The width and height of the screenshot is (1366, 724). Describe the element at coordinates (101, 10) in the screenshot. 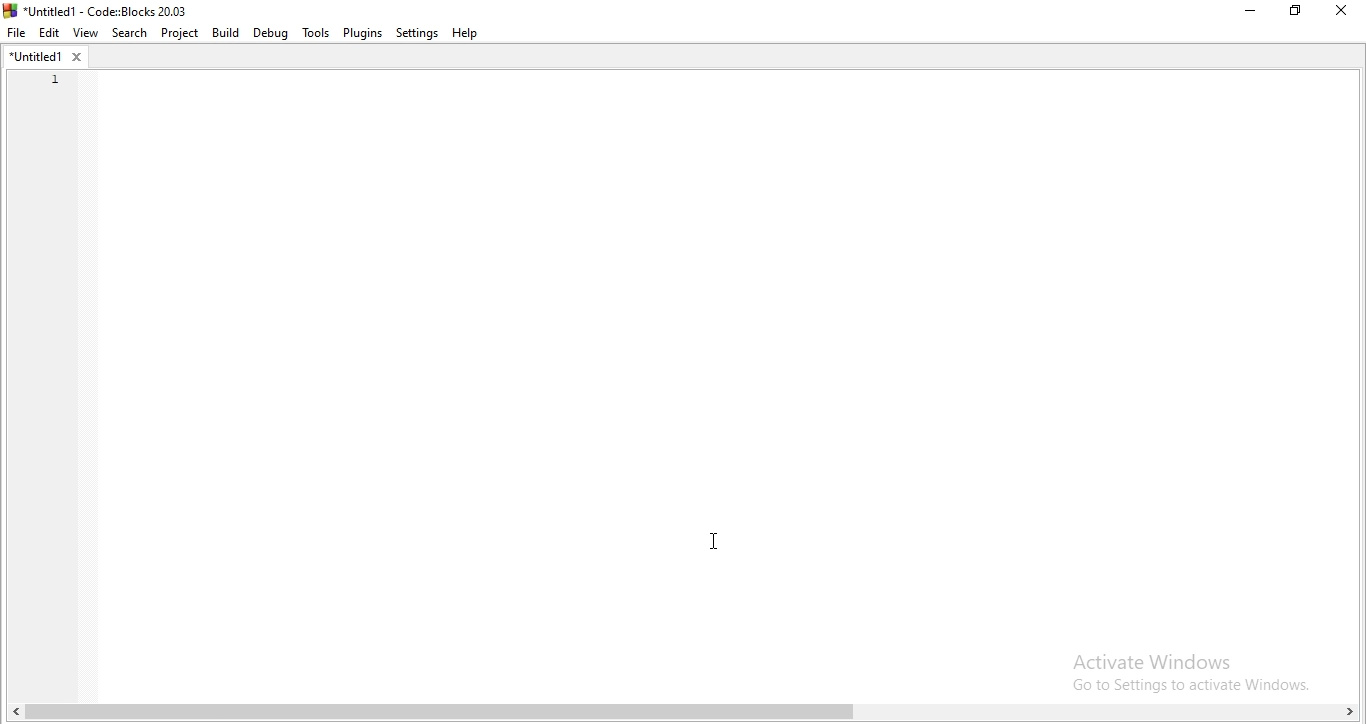

I see `*Untitled! - Code::Blocks 20.03` at that location.